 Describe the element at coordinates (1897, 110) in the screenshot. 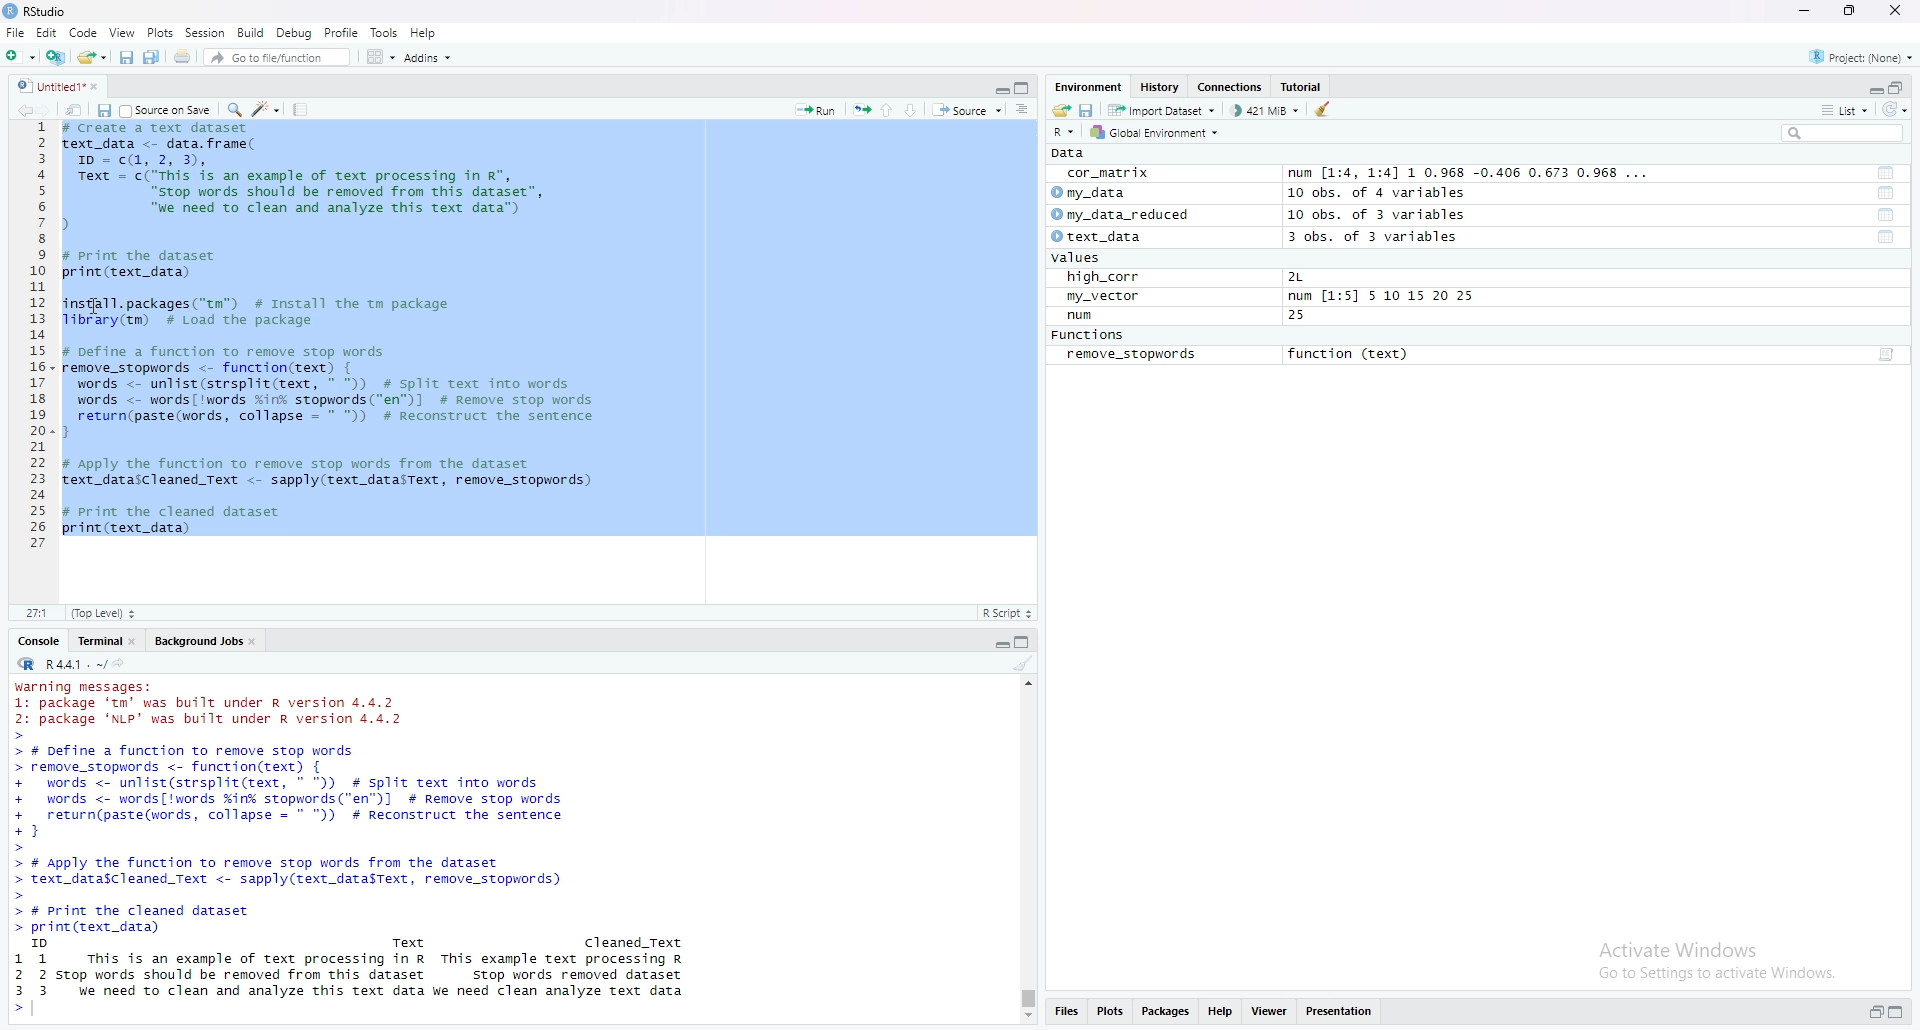

I see `refresh list` at that location.